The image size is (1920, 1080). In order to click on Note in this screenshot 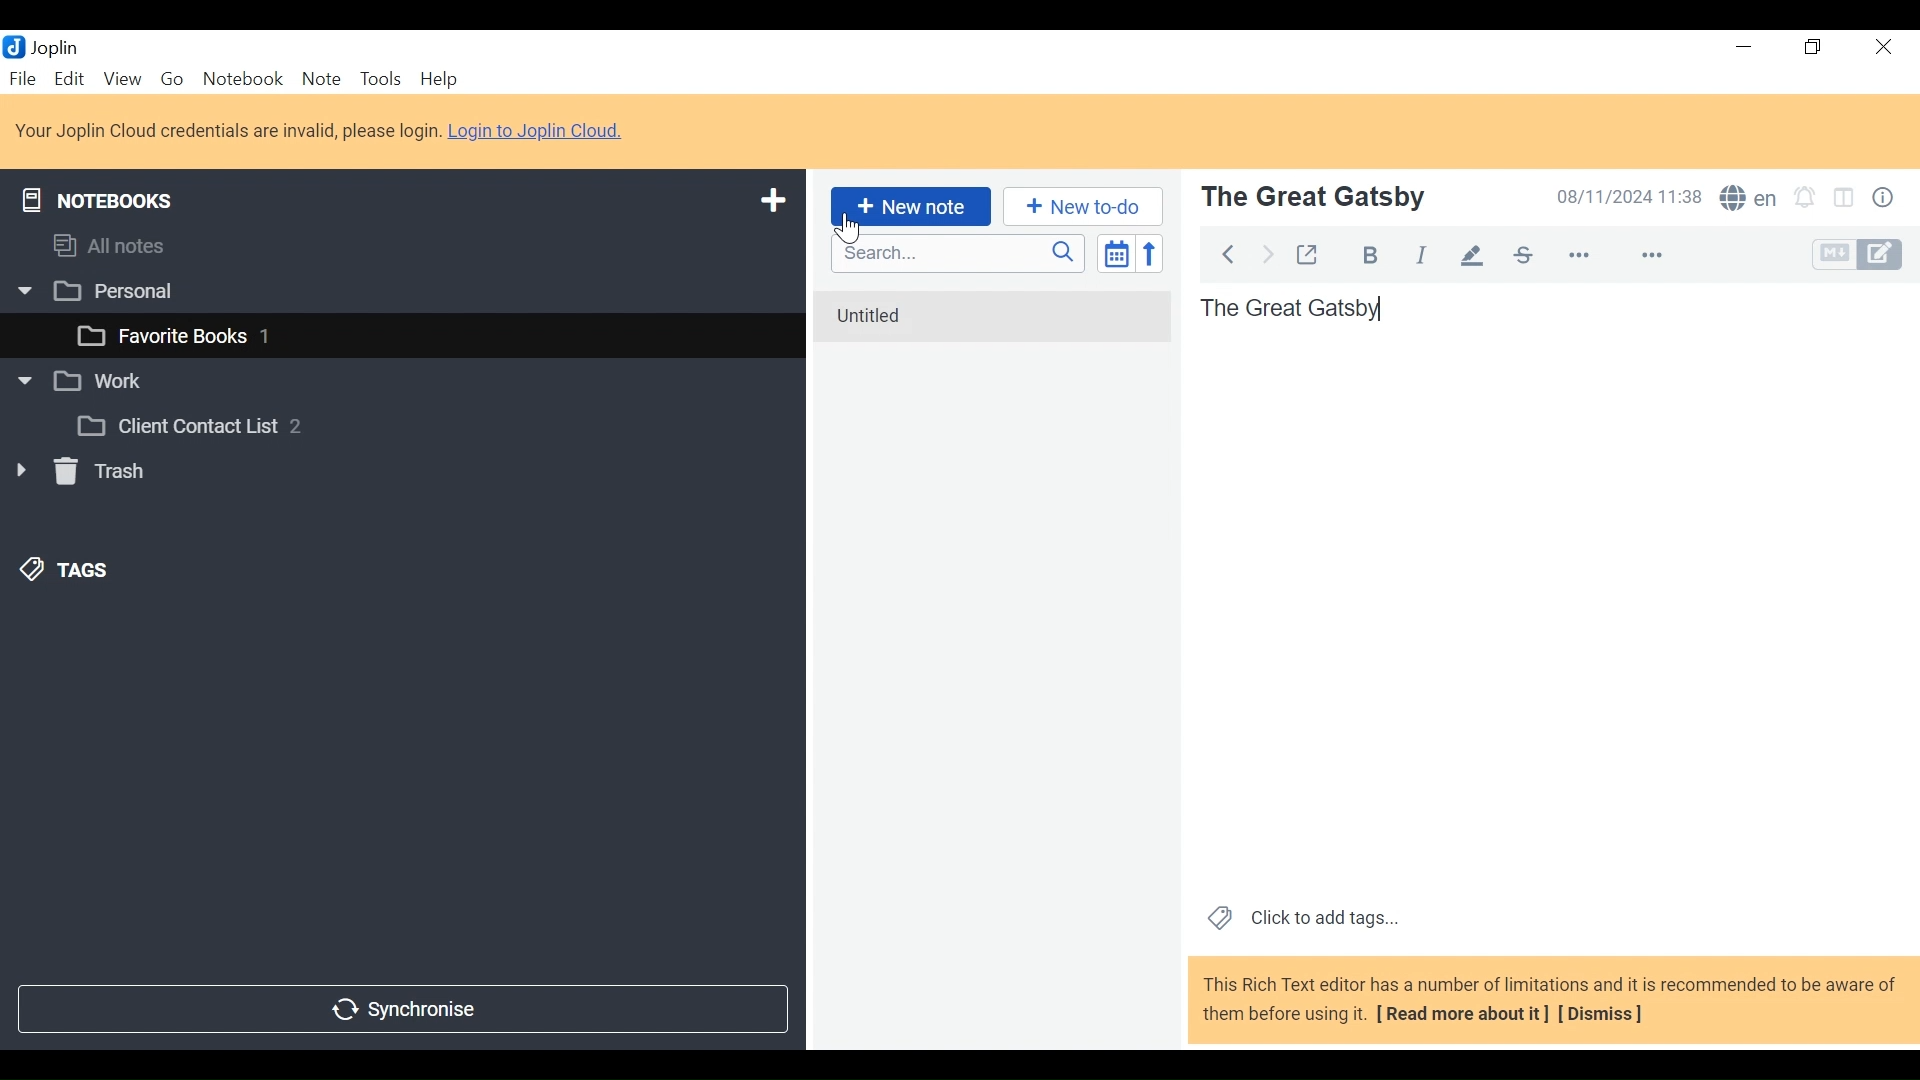, I will do `click(319, 79)`.